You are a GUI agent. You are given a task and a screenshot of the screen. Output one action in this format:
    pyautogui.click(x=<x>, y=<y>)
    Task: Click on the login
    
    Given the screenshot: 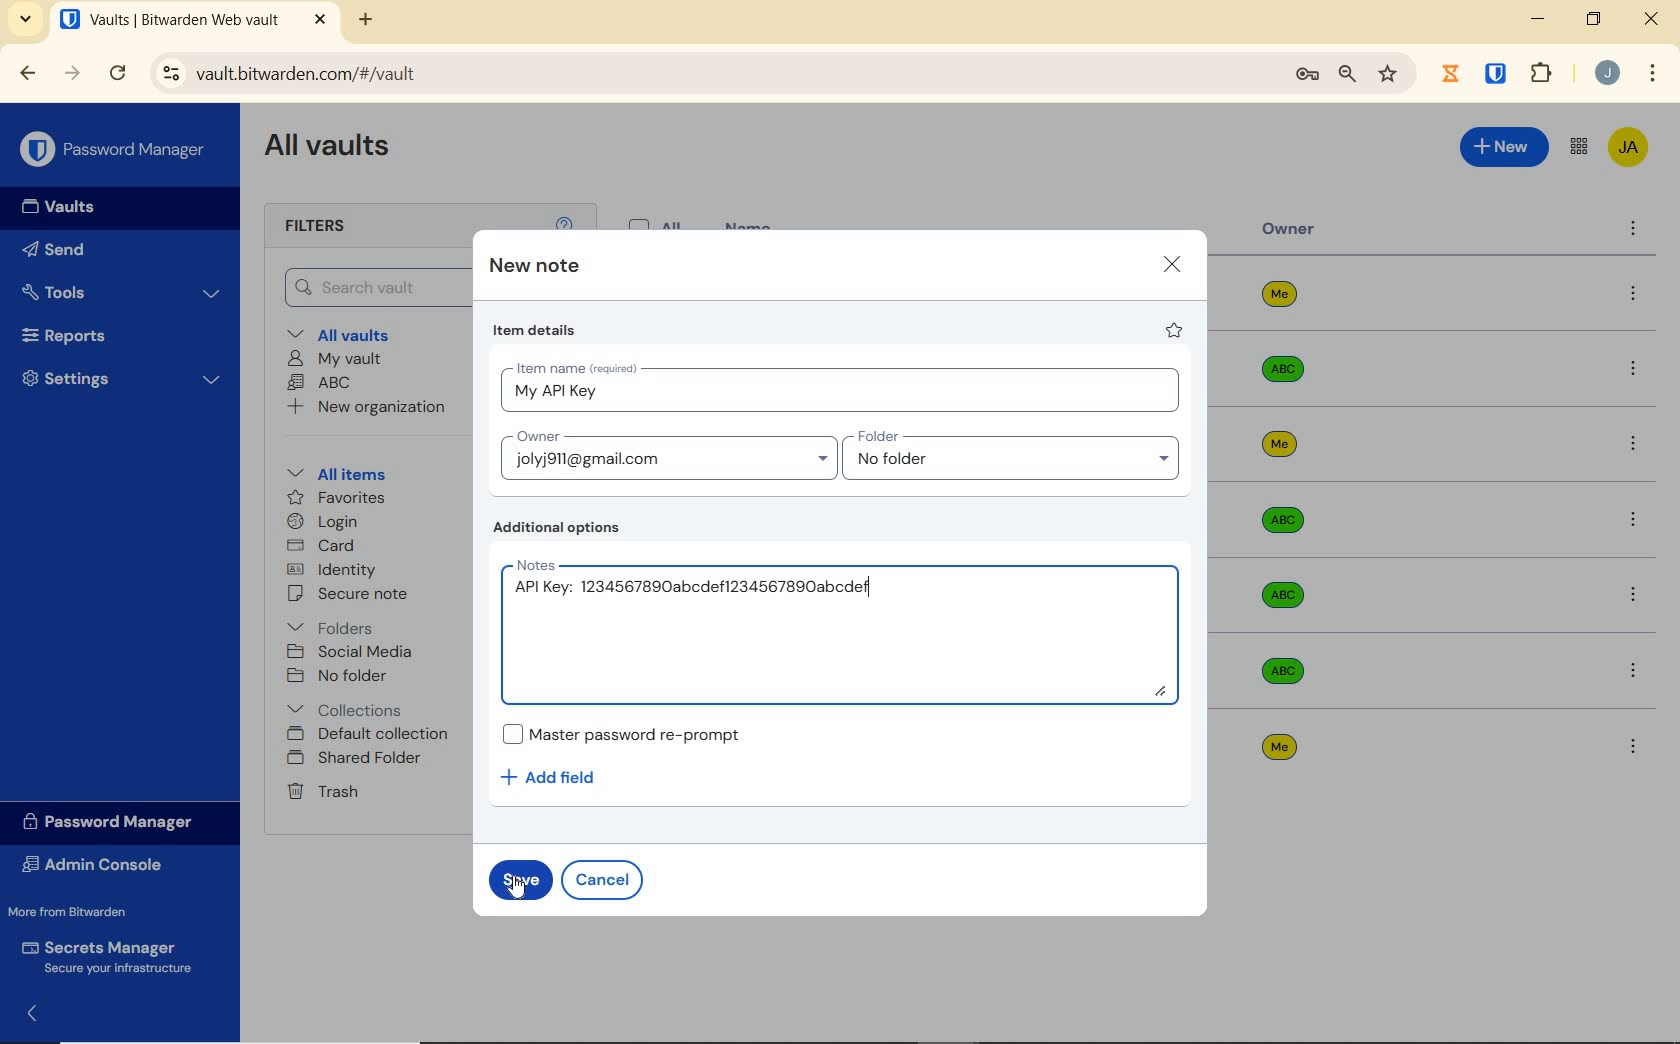 What is the action you would take?
    pyautogui.click(x=327, y=523)
    